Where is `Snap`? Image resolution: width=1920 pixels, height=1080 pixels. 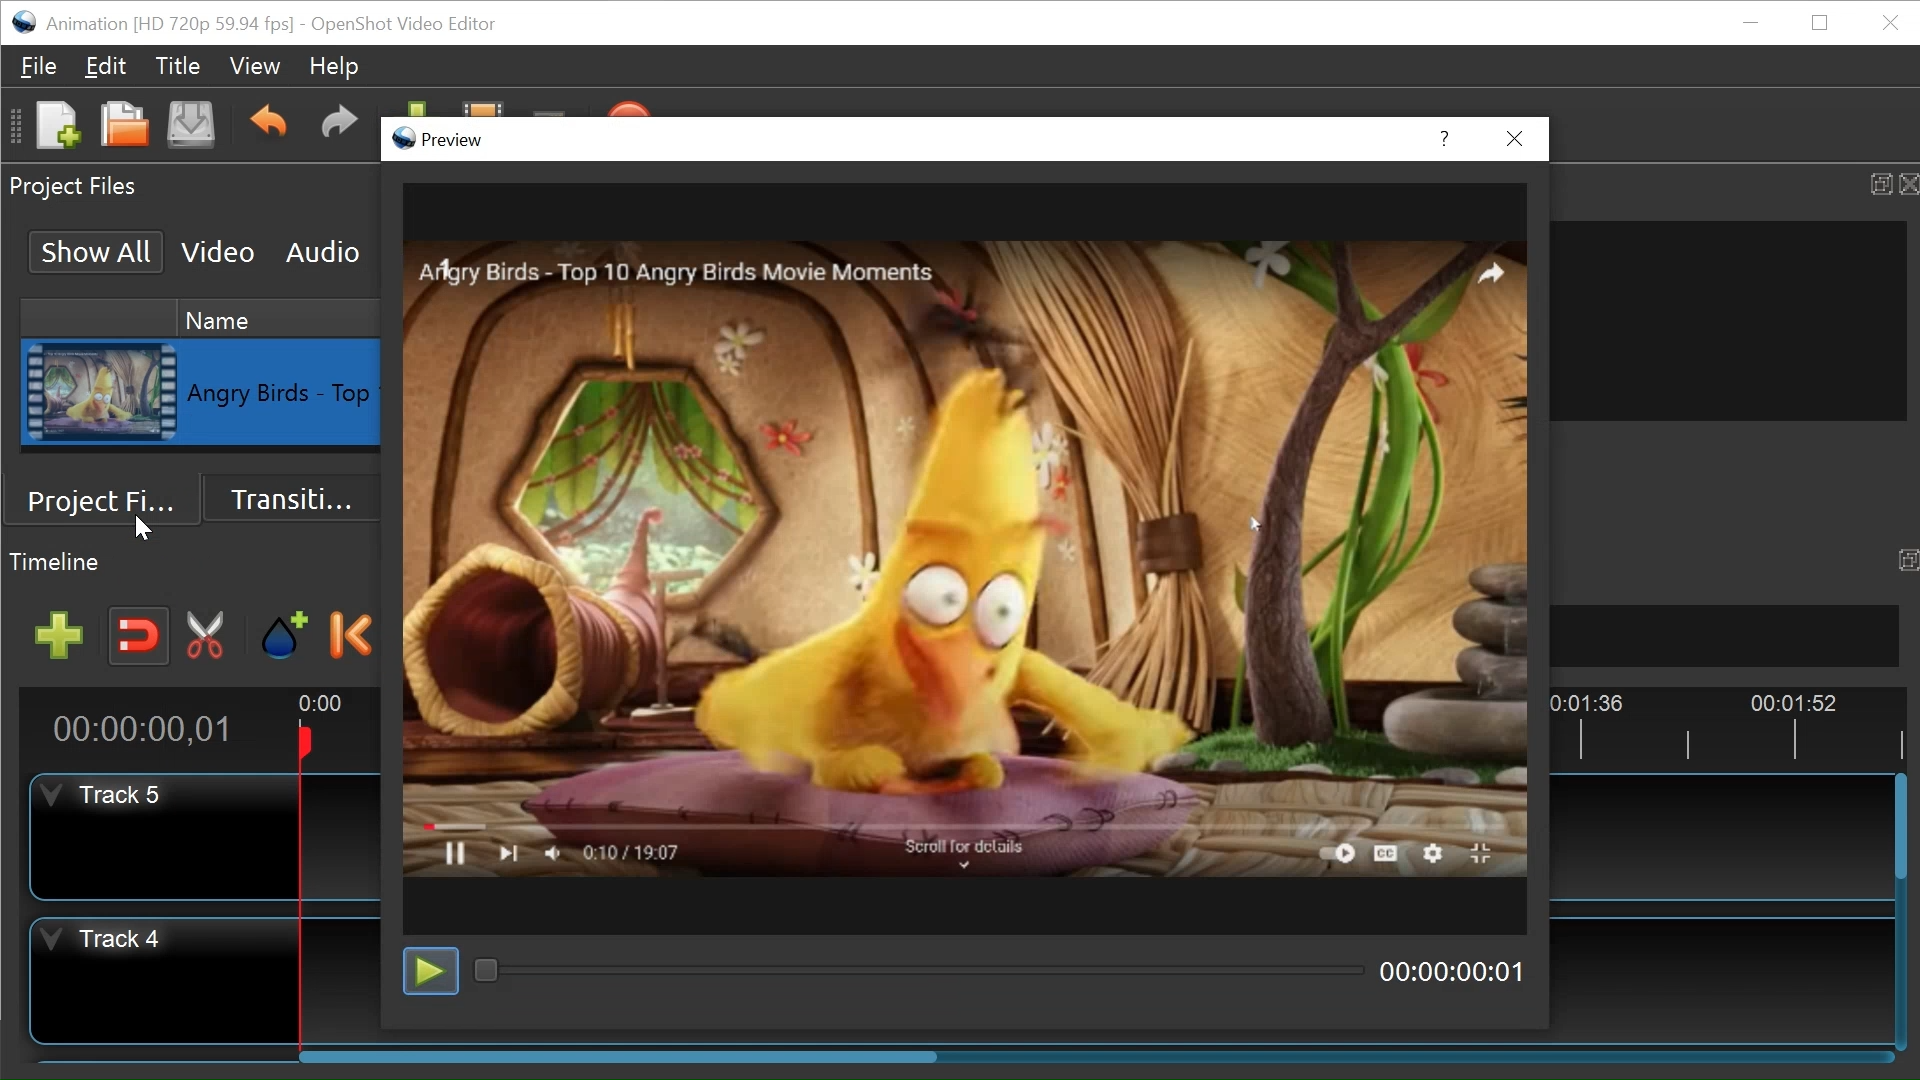
Snap is located at coordinates (139, 637).